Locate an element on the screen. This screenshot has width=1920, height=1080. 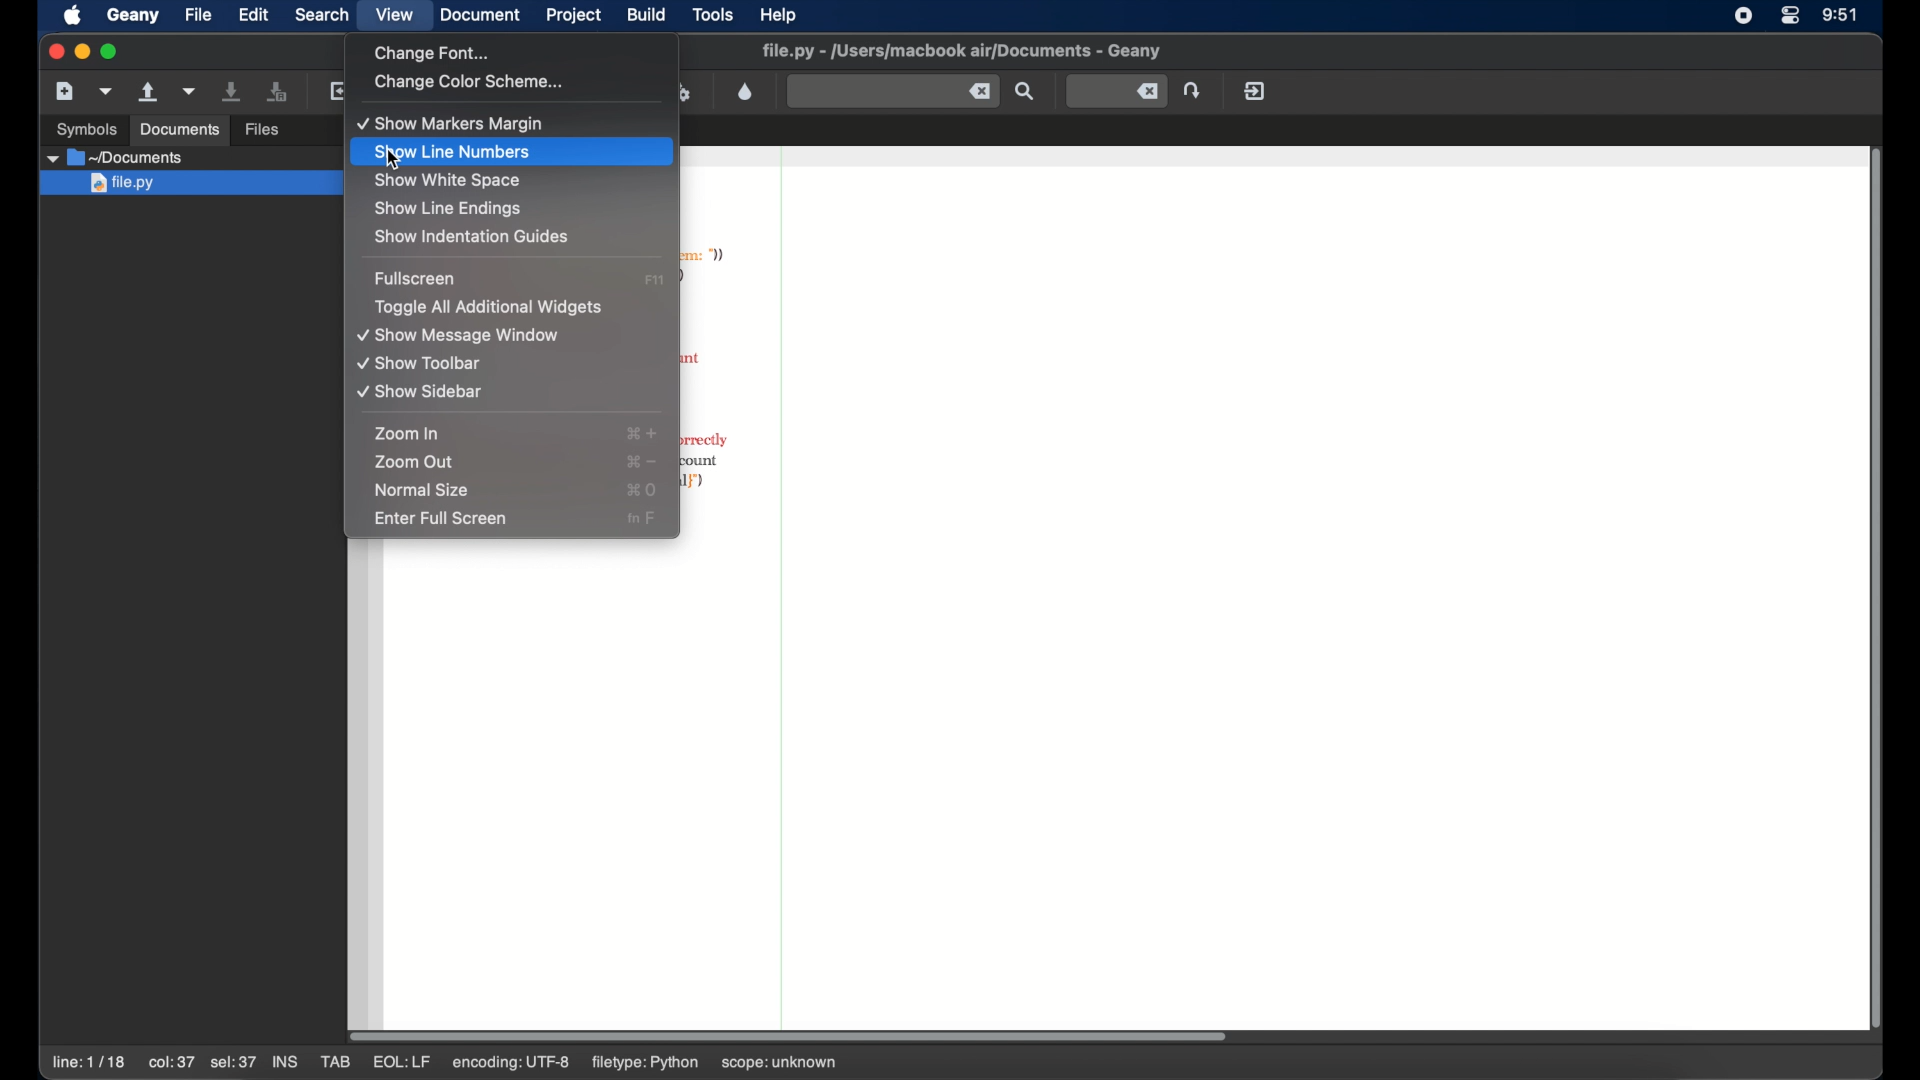
show line numbers highlighted is located at coordinates (511, 151).